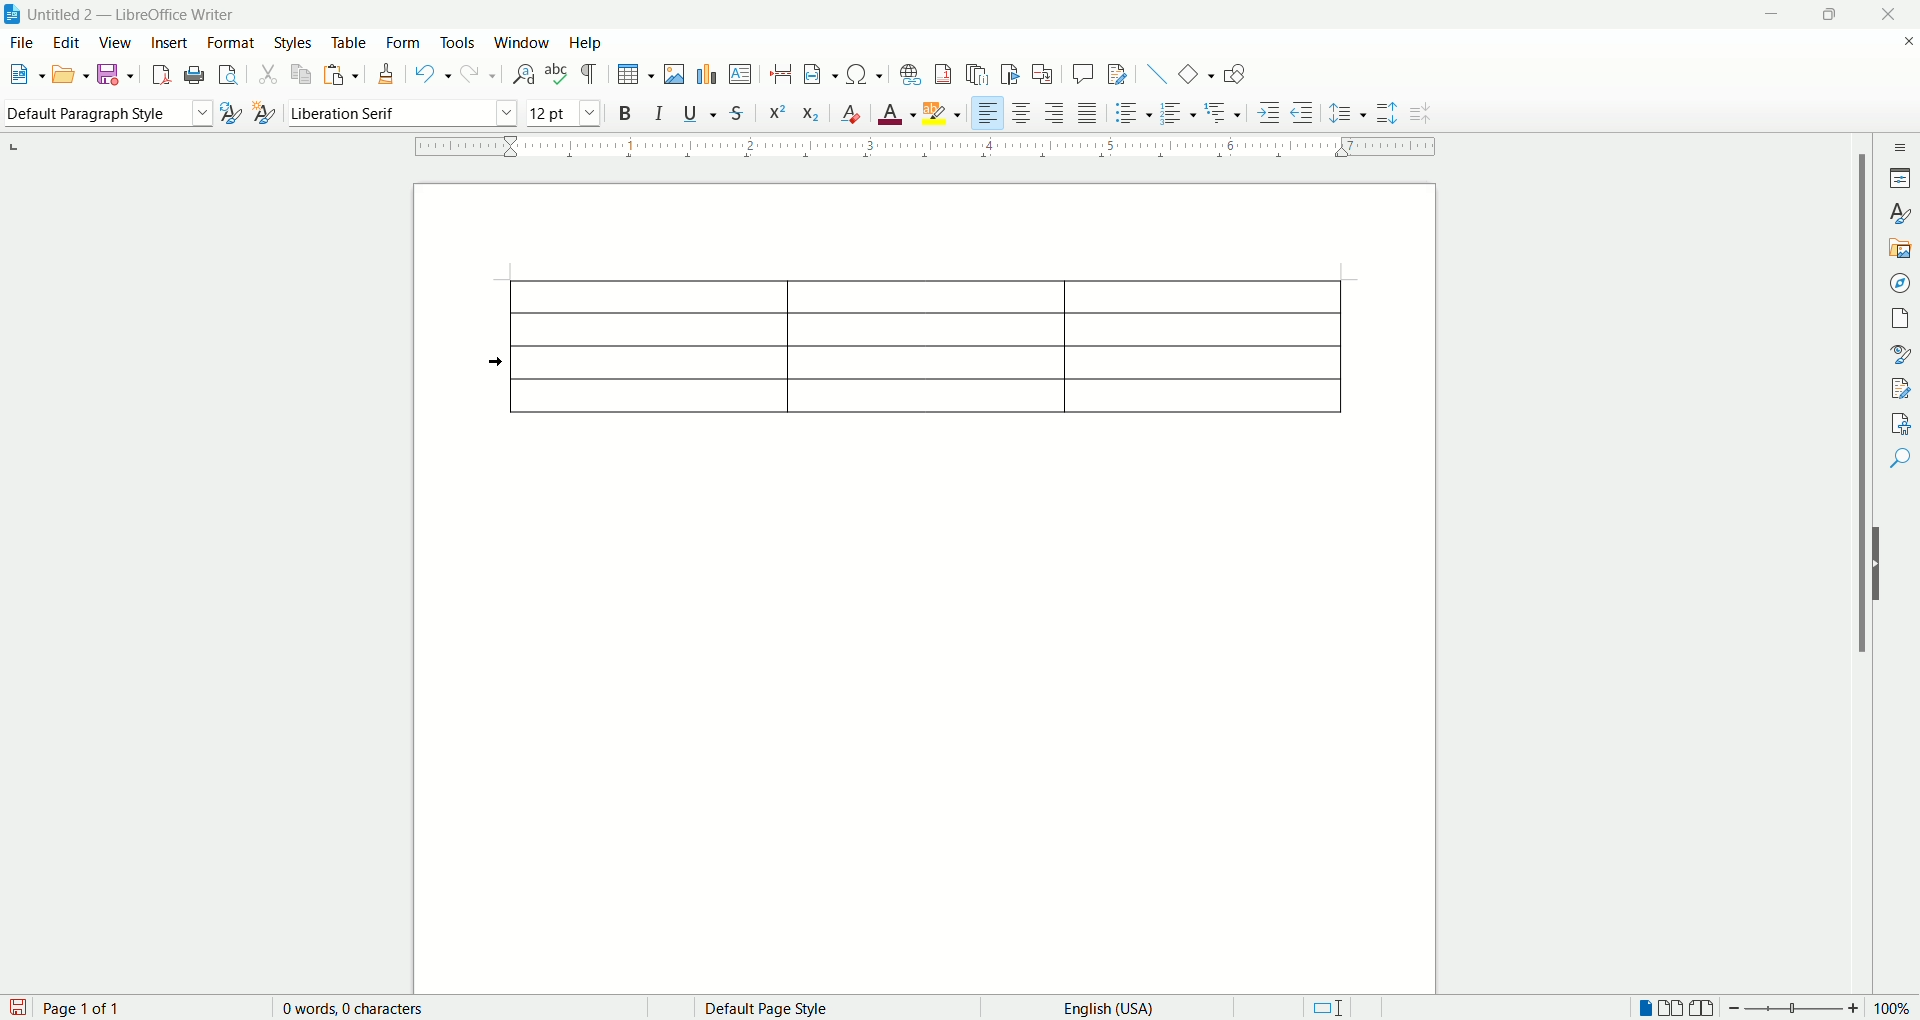 The width and height of the screenshot is (1920, 1020). I want to click on unordered list, so click(1133, 114).